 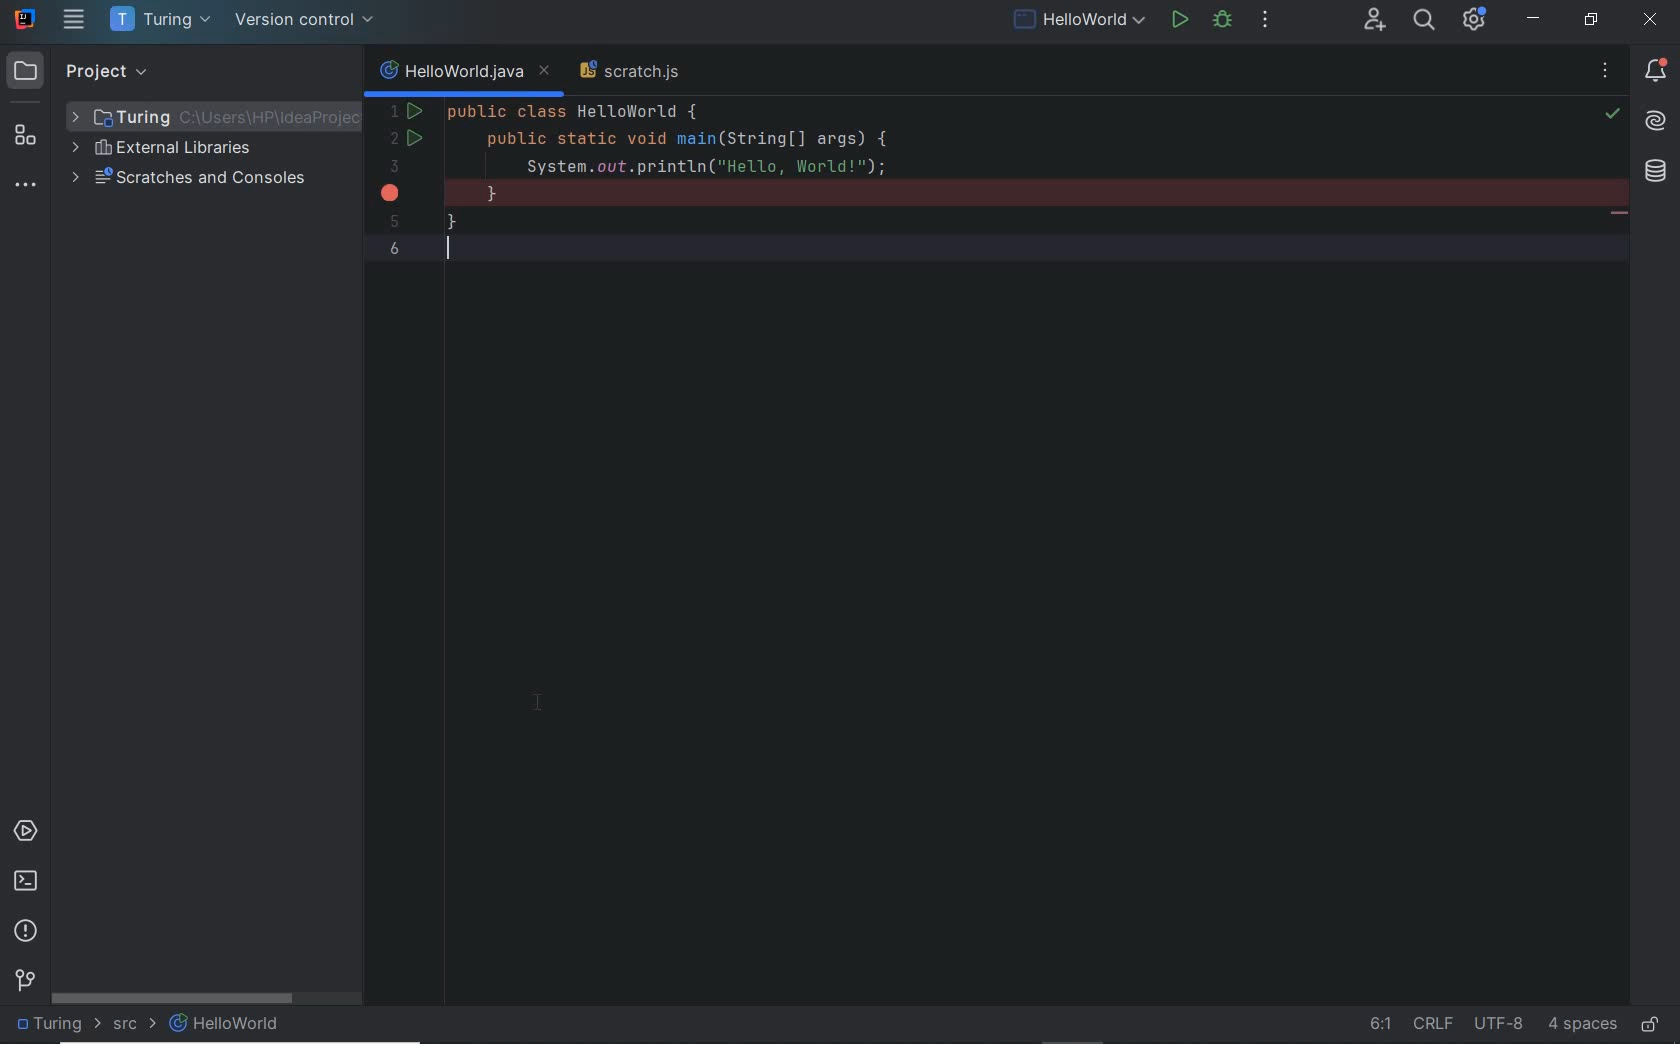 I want to click on version control, so click(x=306, y=22).